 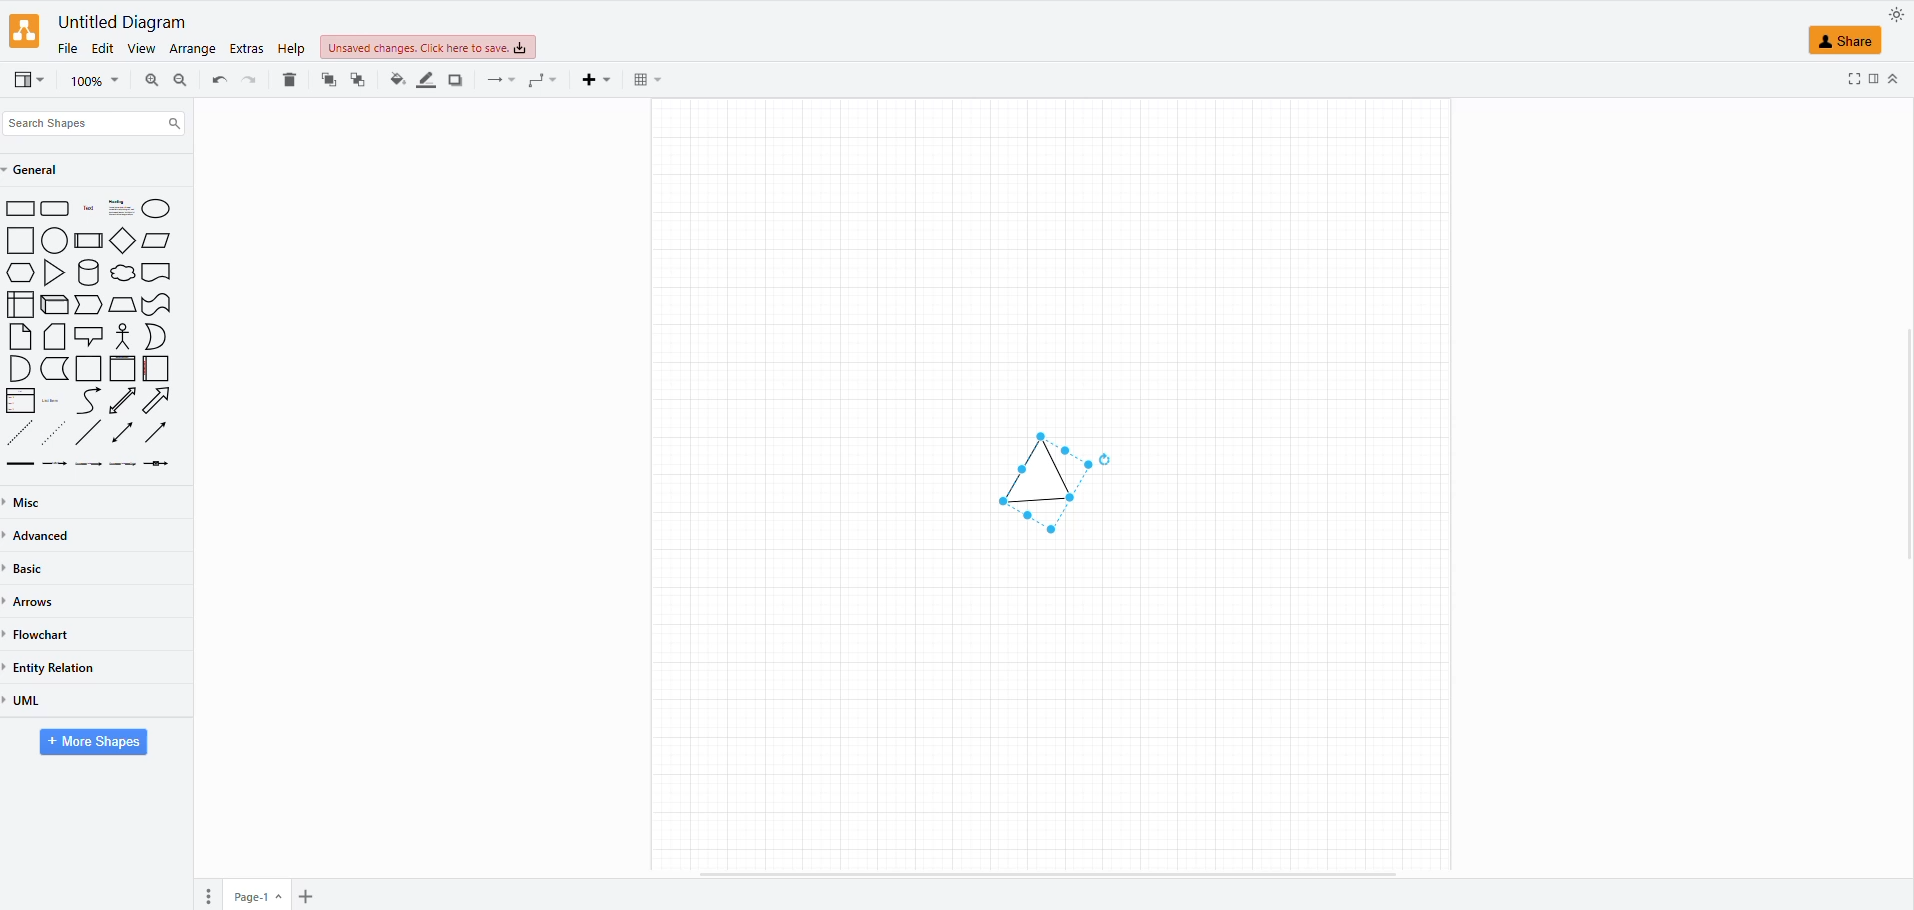 I want to click on Kite, so click(x=124, y=240).